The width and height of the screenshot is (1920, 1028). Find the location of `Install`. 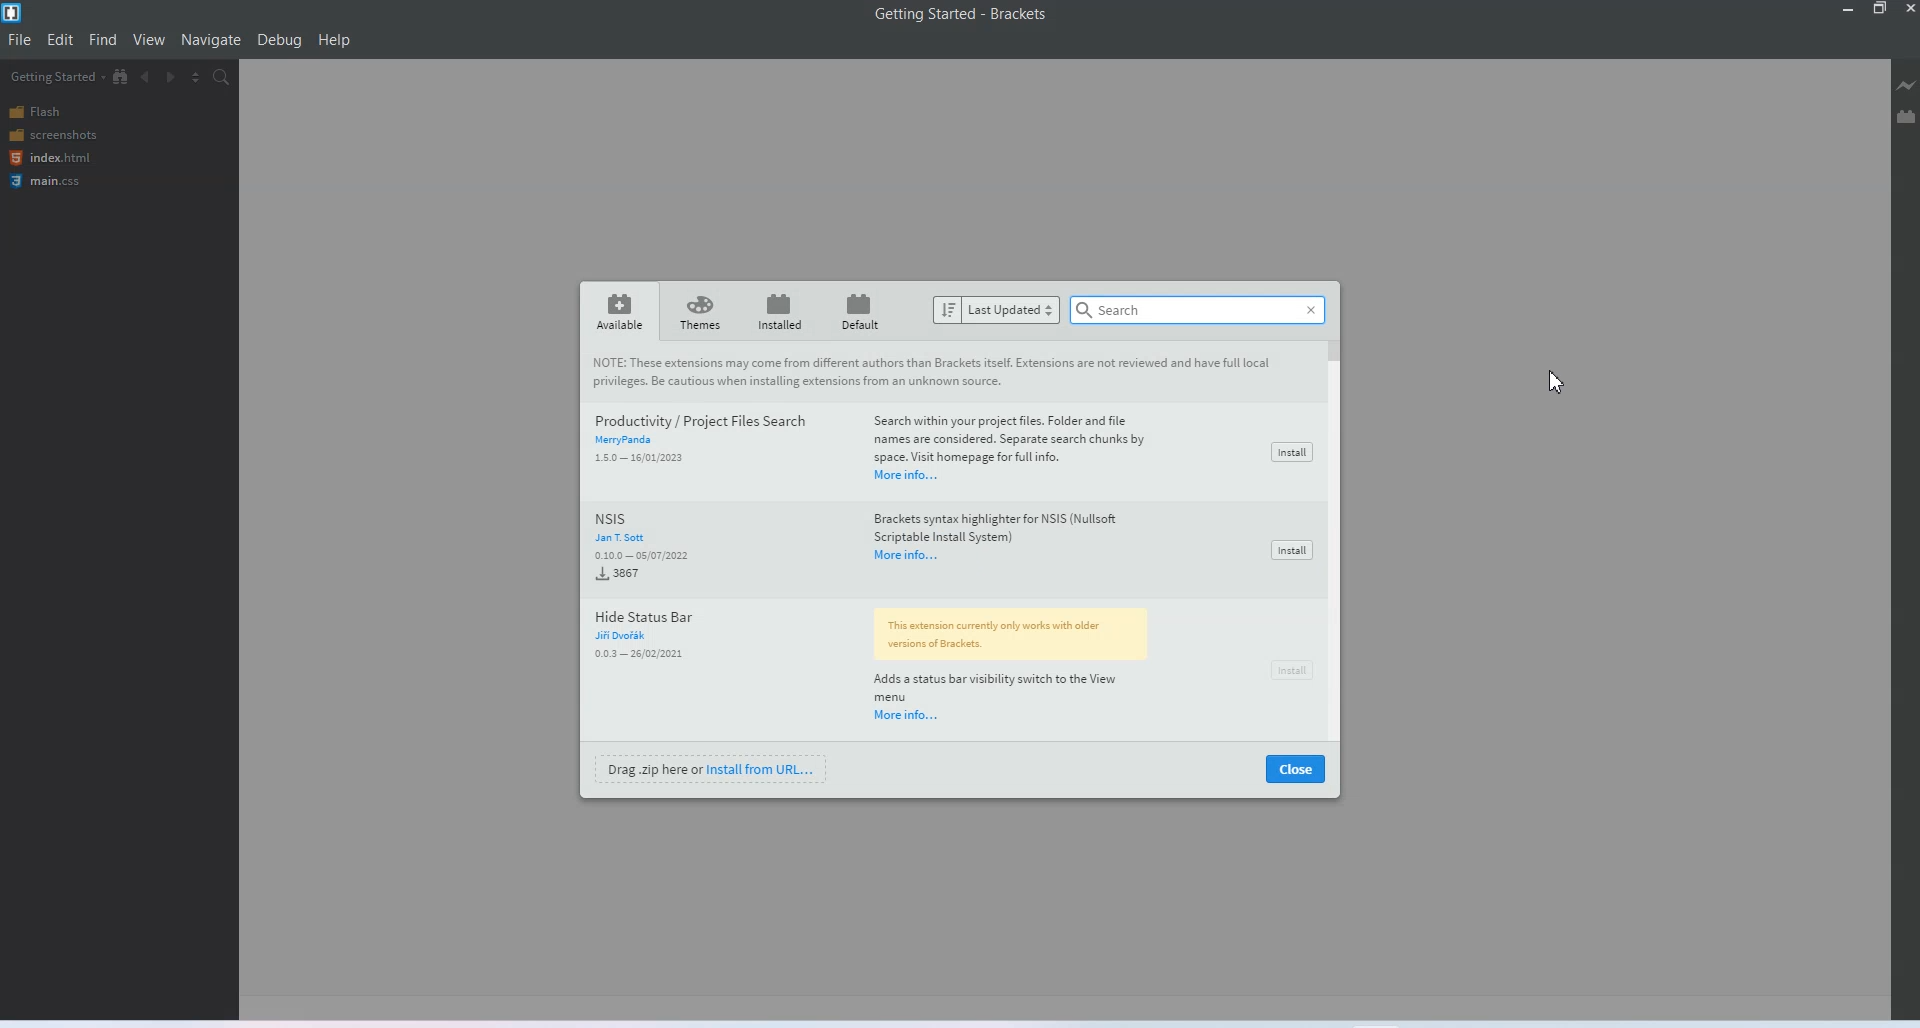

Install is located at coordinates (1292, 669).